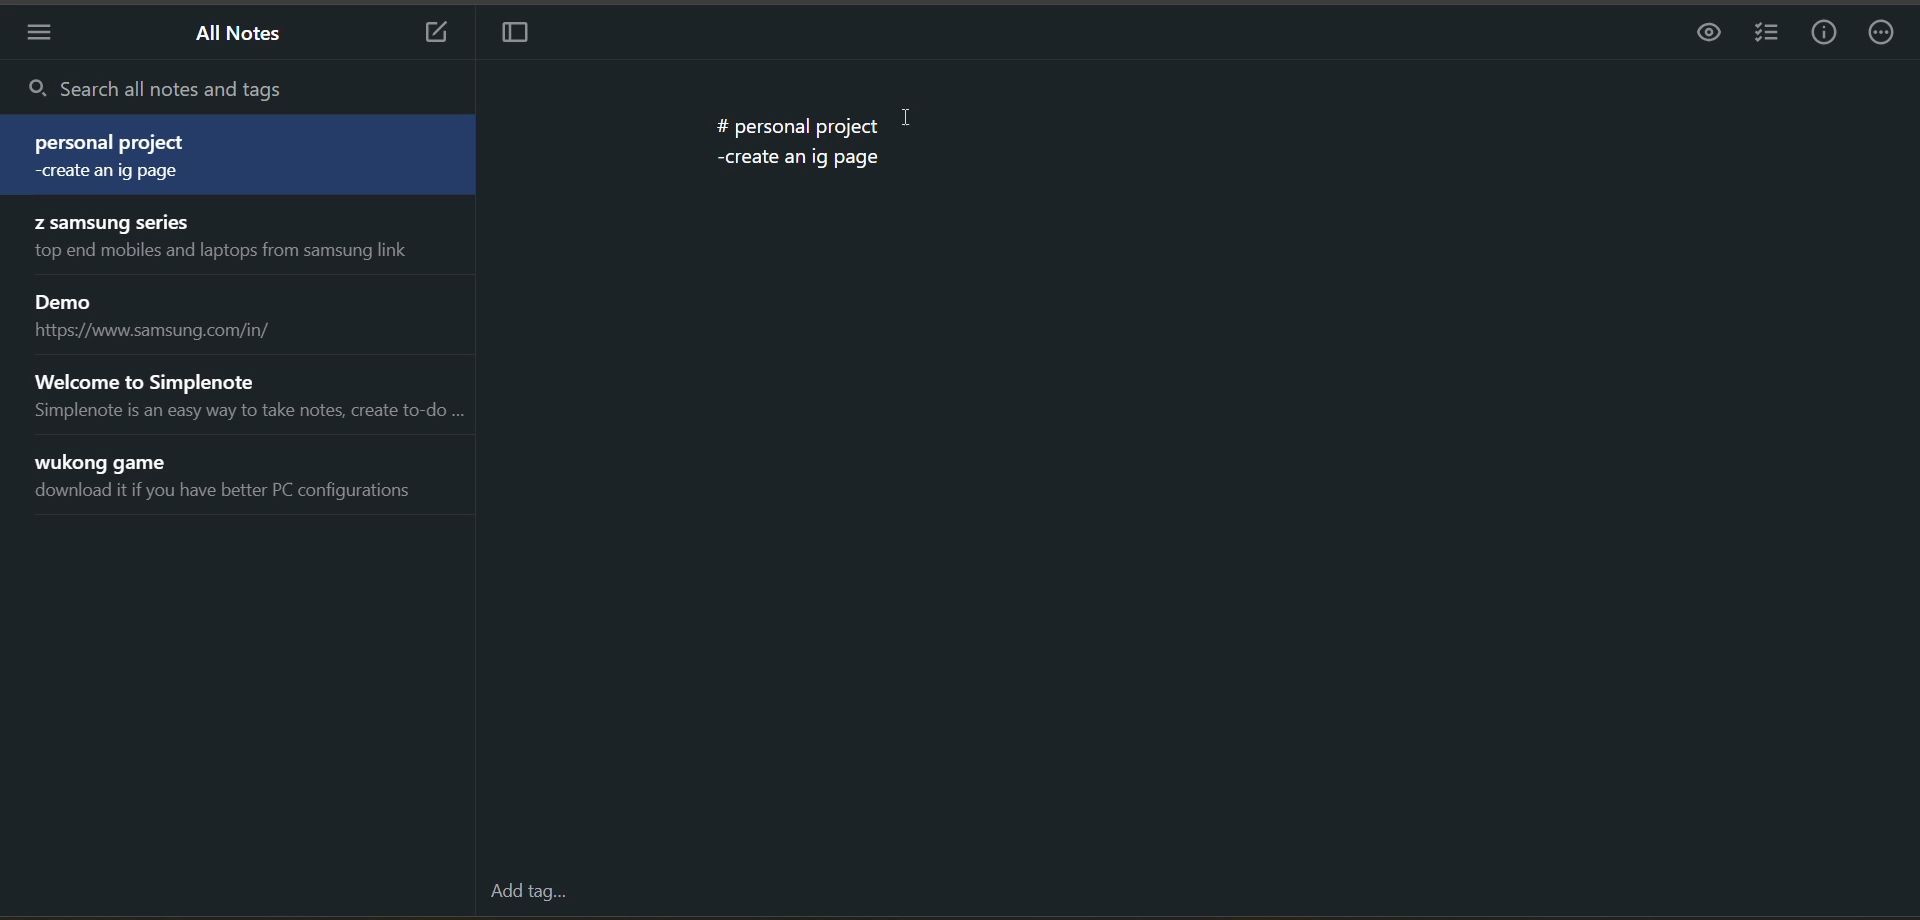 The height and width of the screenshot is (920, 1920). I want to click on new note, so click(438, 34).